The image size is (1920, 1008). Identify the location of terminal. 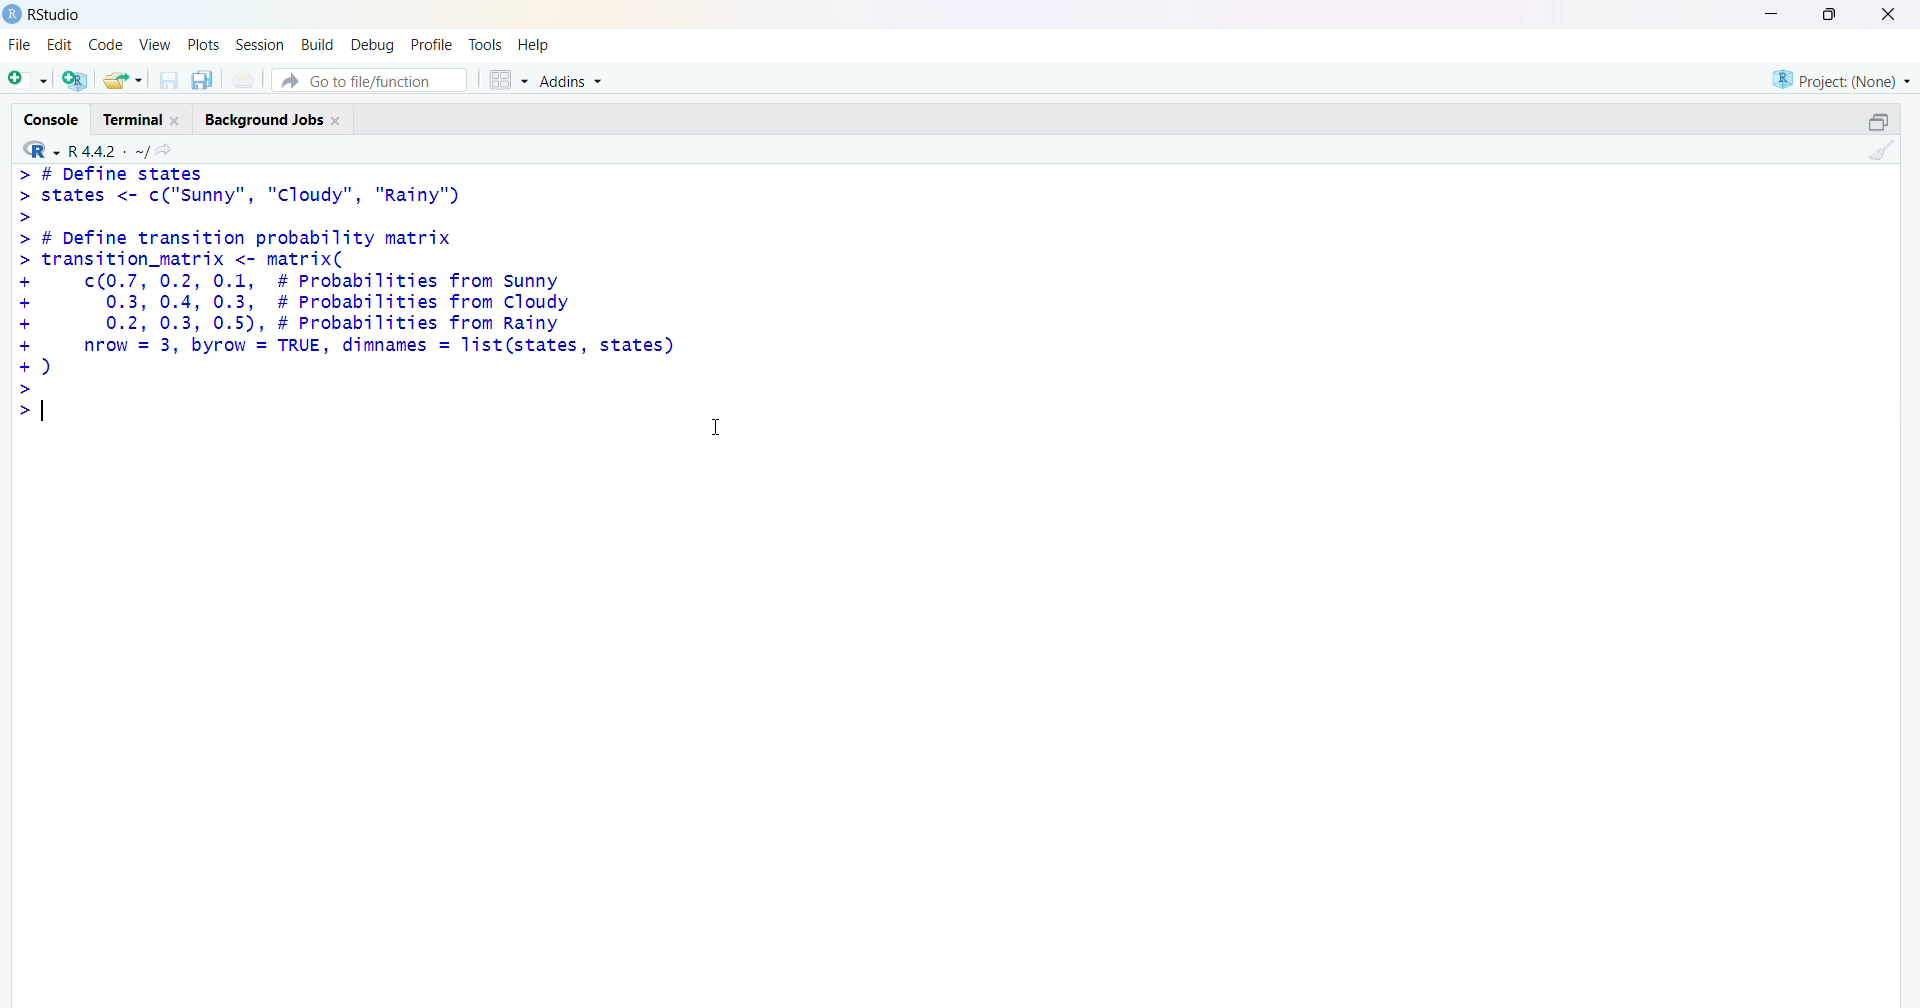
(143, 119).